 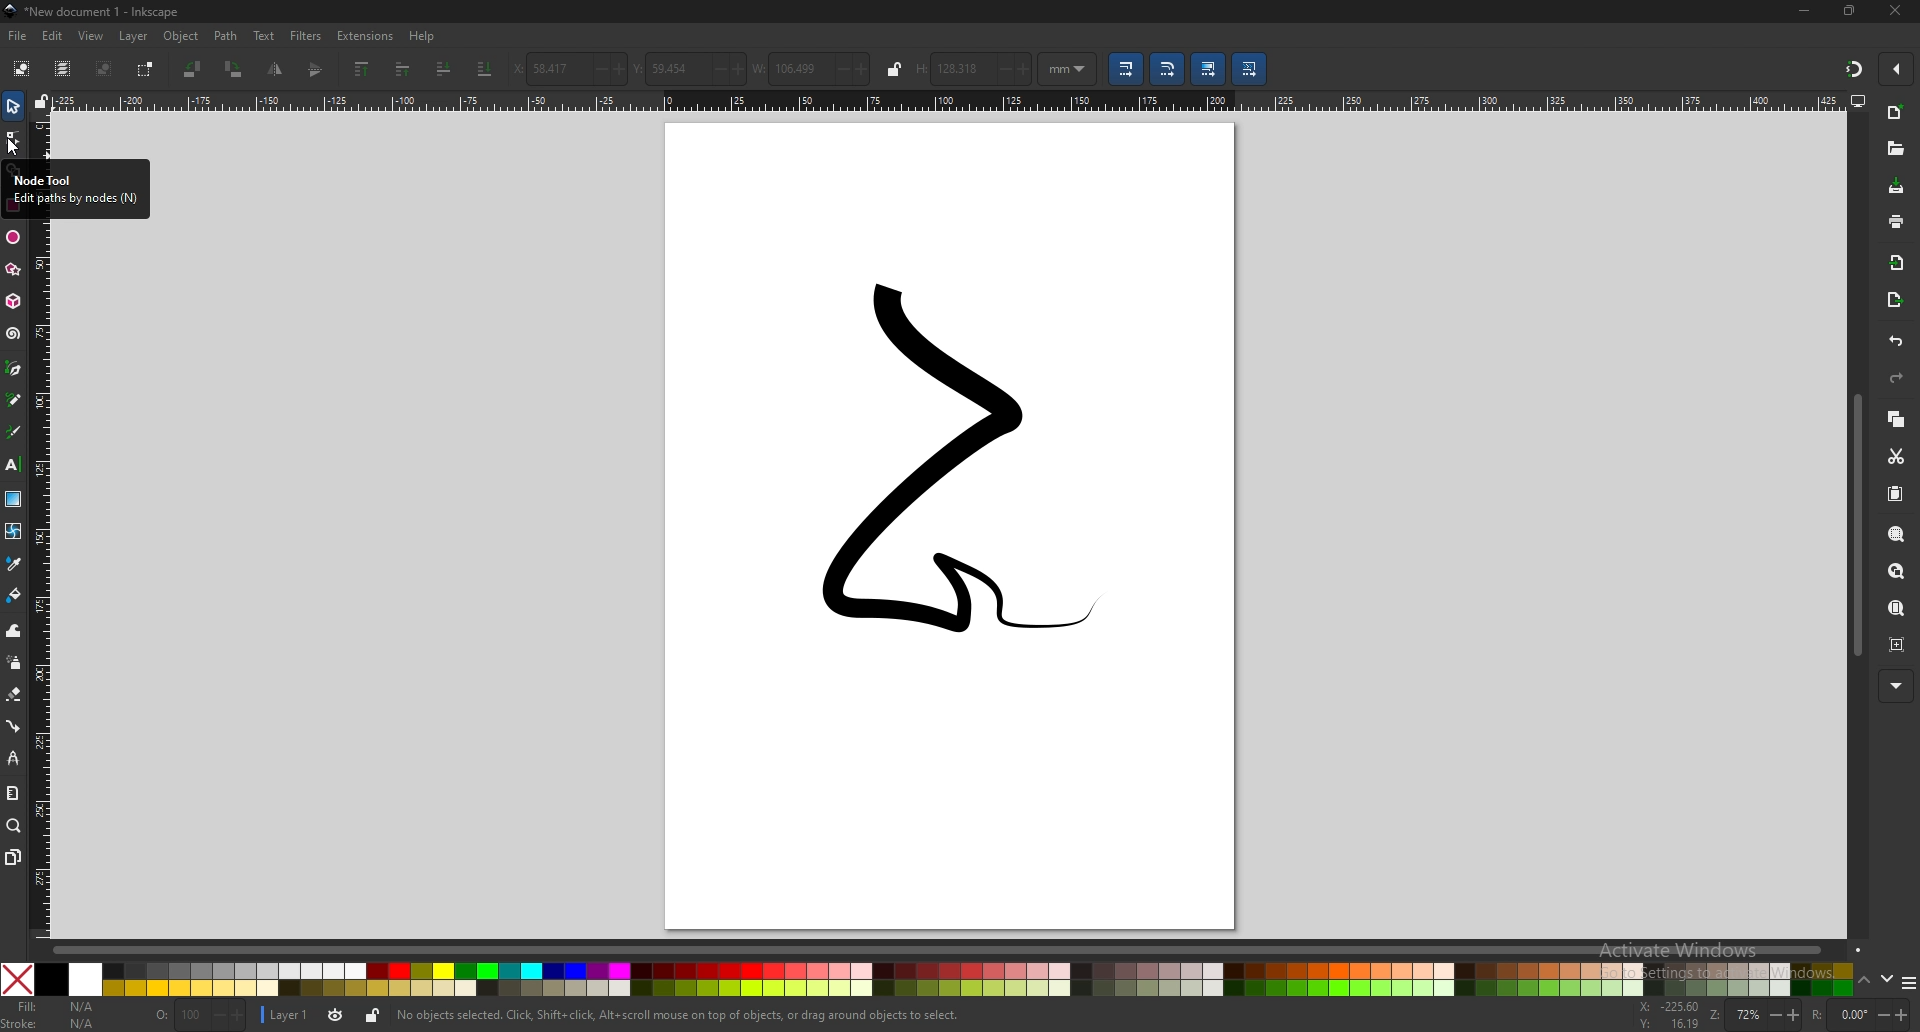 I want to click on close, so click(x=1895, y=11).